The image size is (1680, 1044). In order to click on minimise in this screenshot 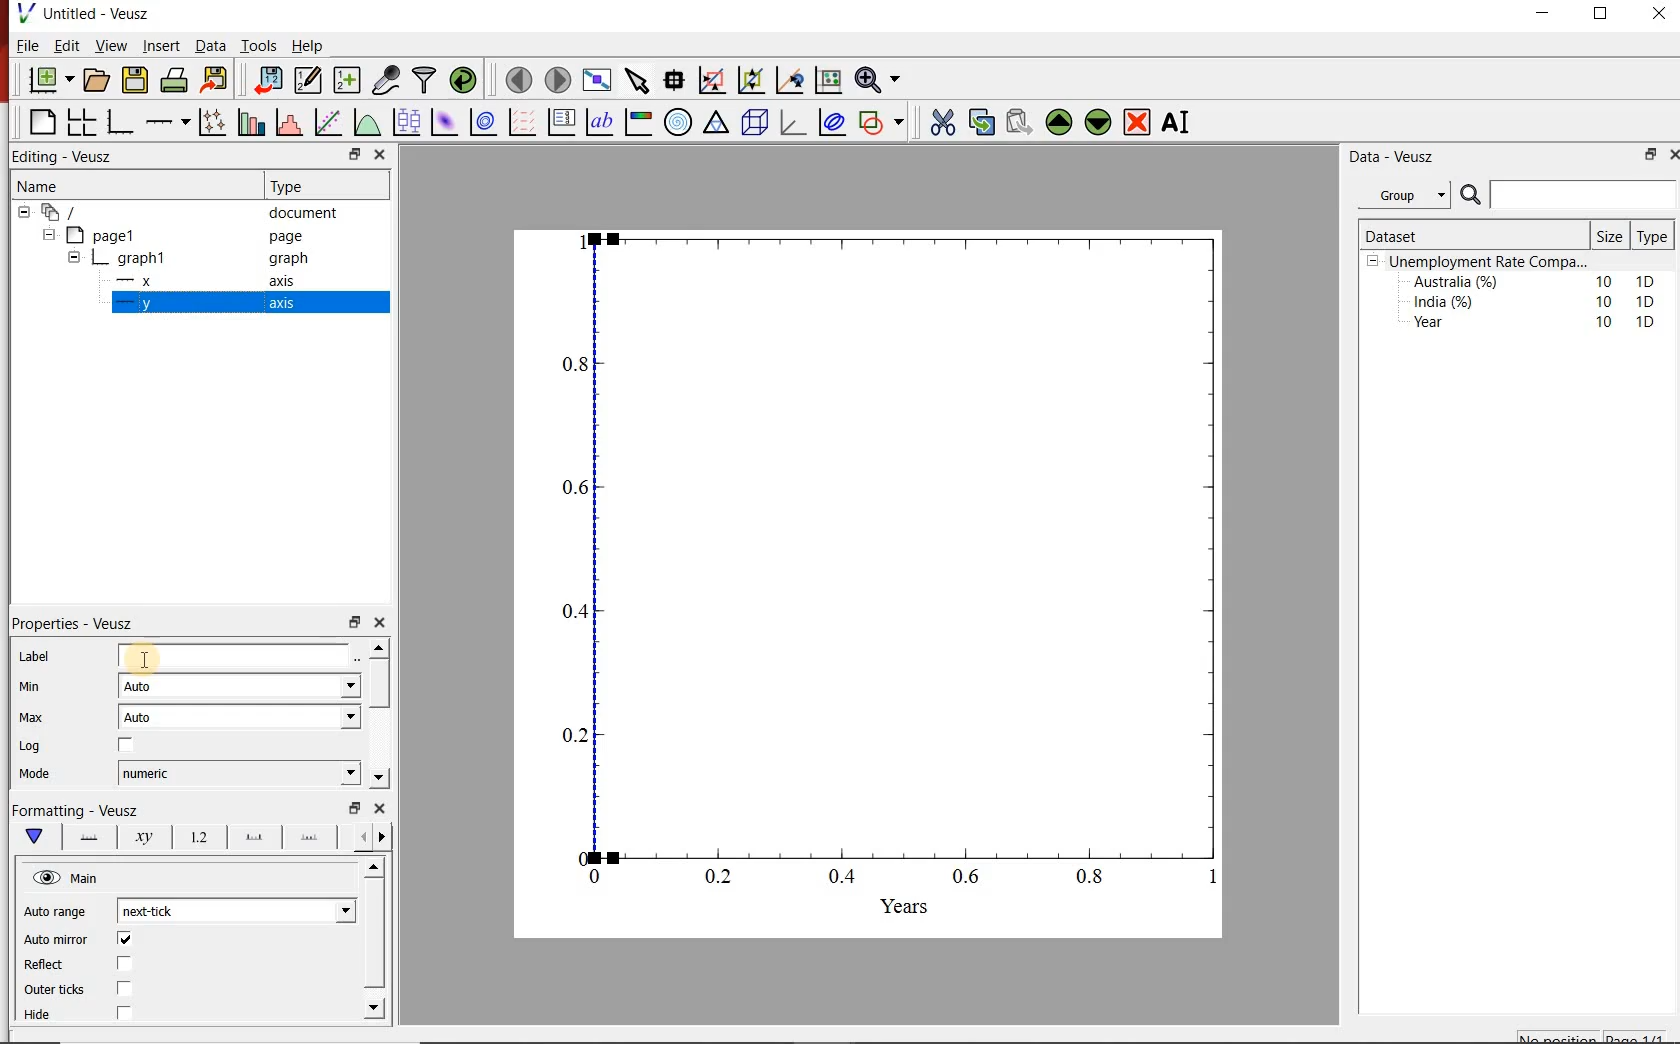, I will do `click(355, 806)`.